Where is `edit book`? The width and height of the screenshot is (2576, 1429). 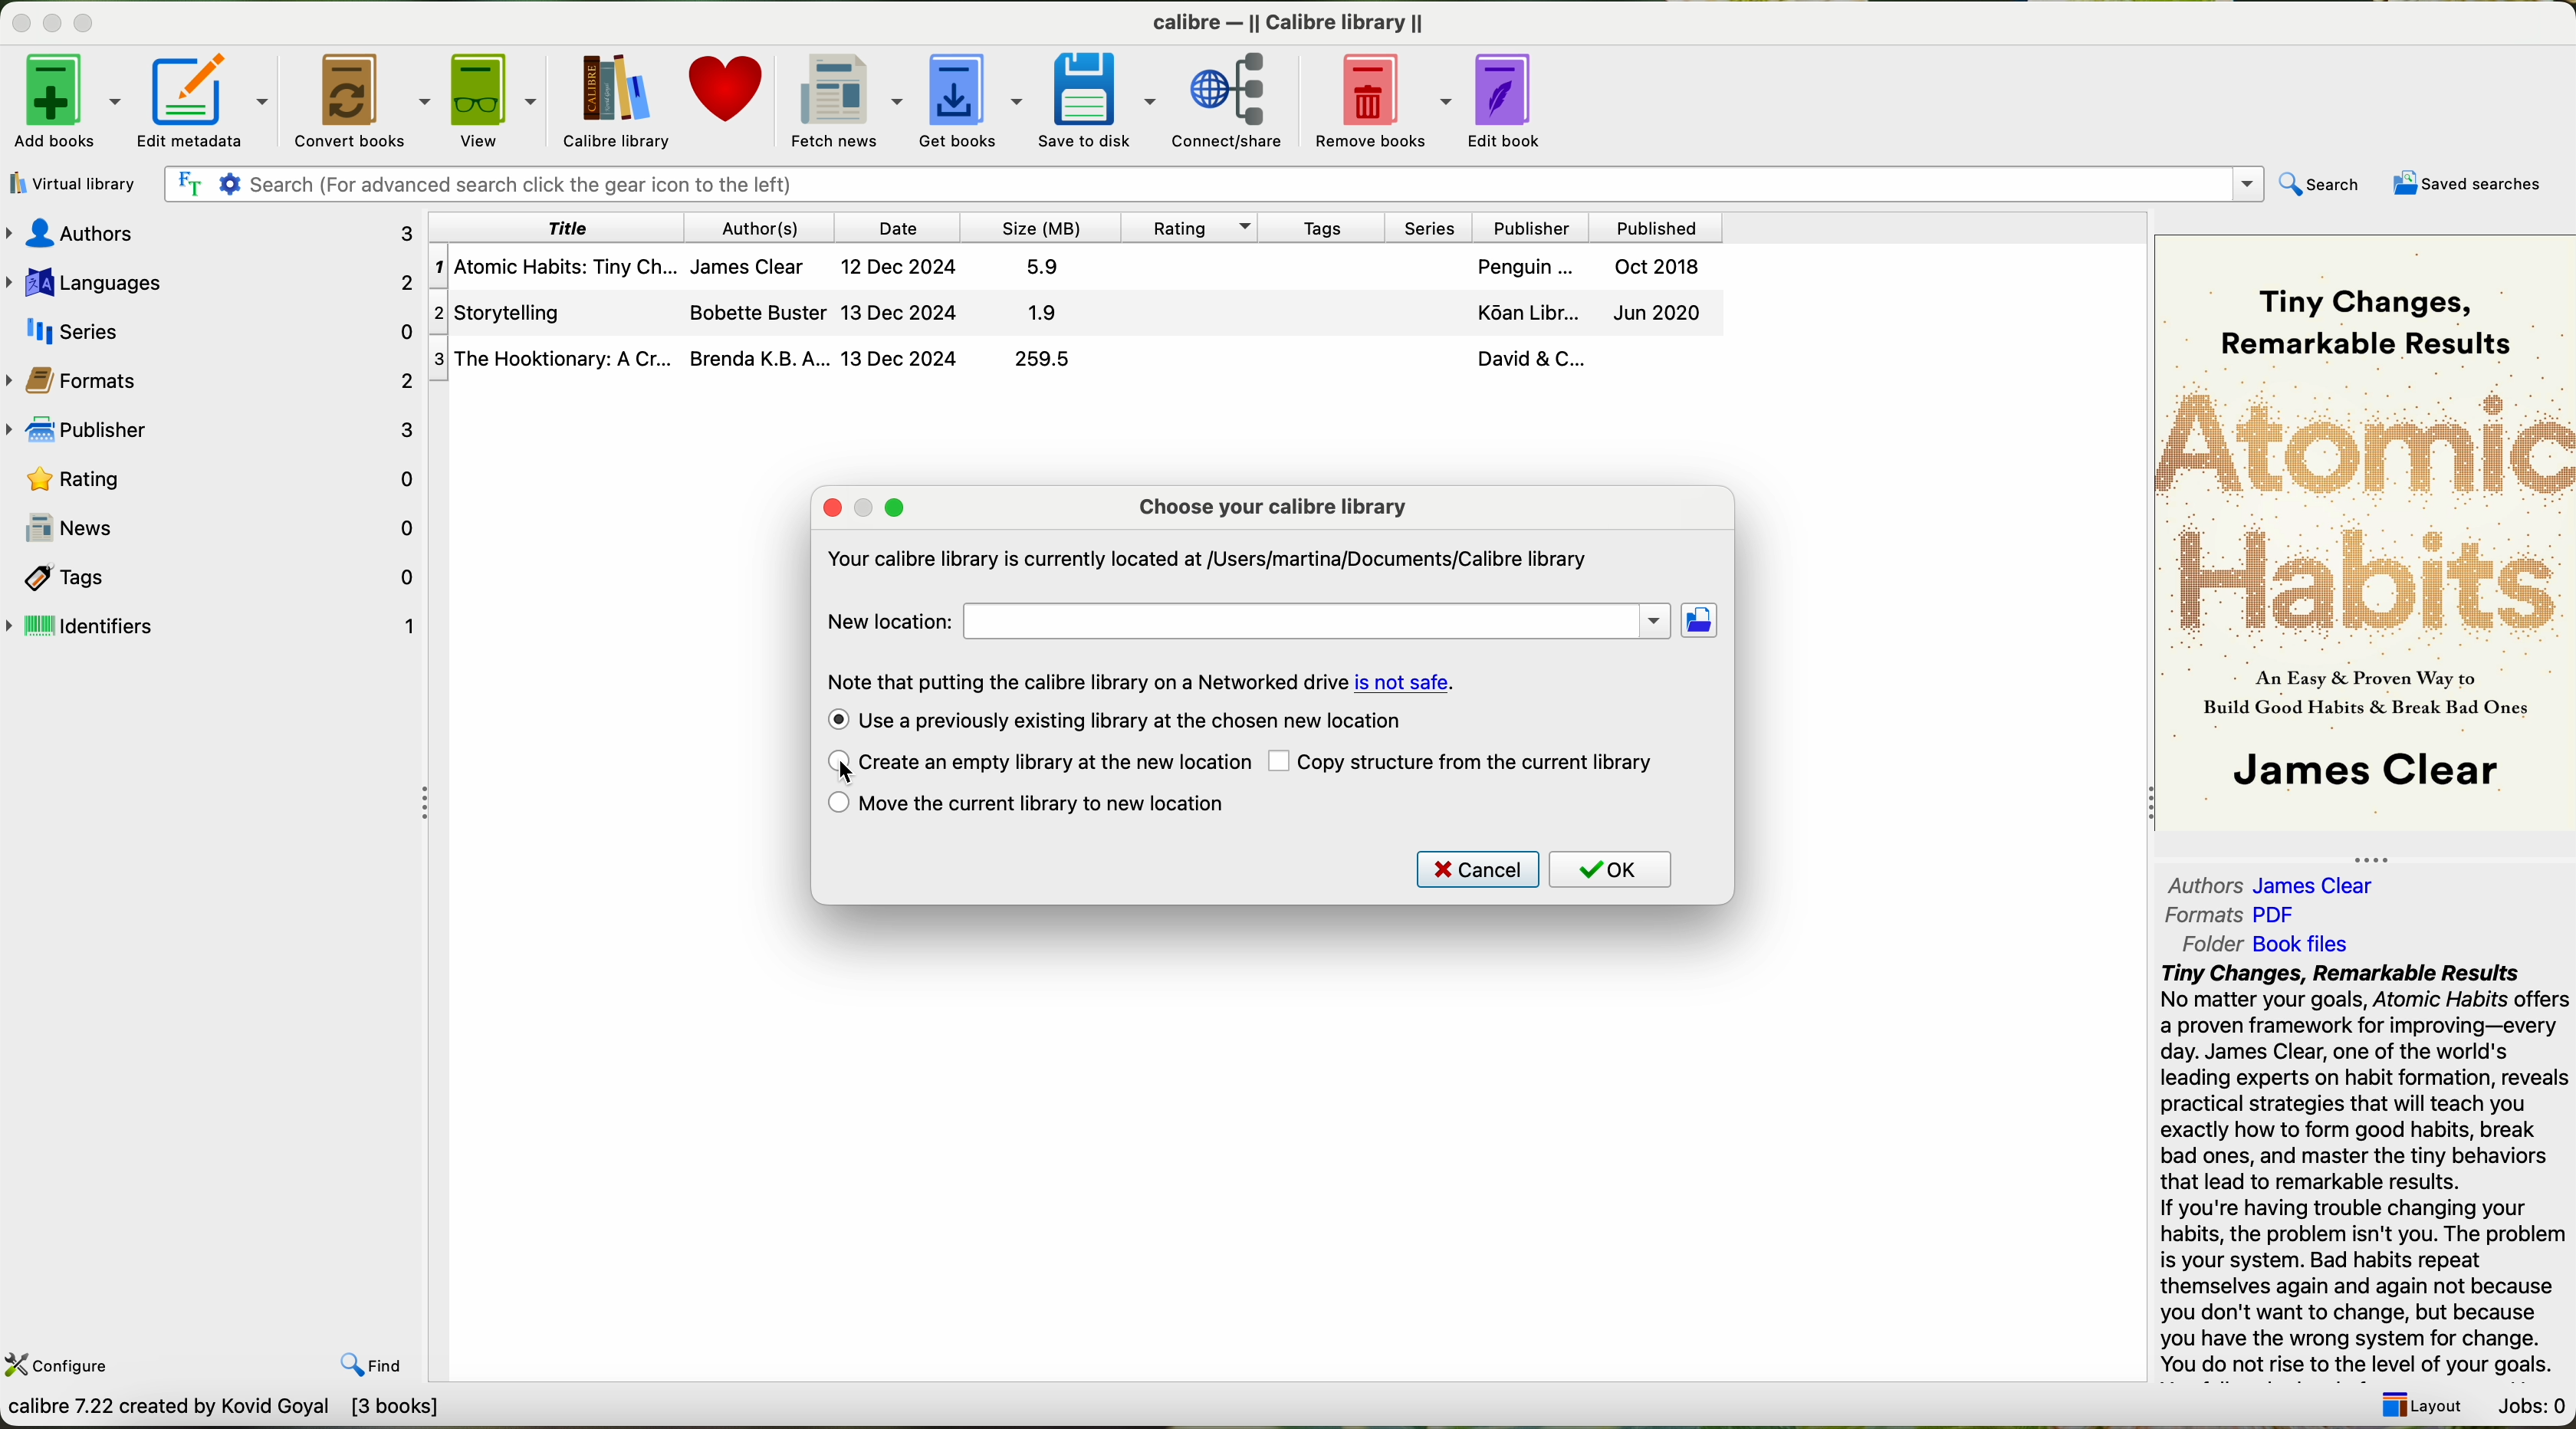
edit book is located at coordinates (1513, 97).